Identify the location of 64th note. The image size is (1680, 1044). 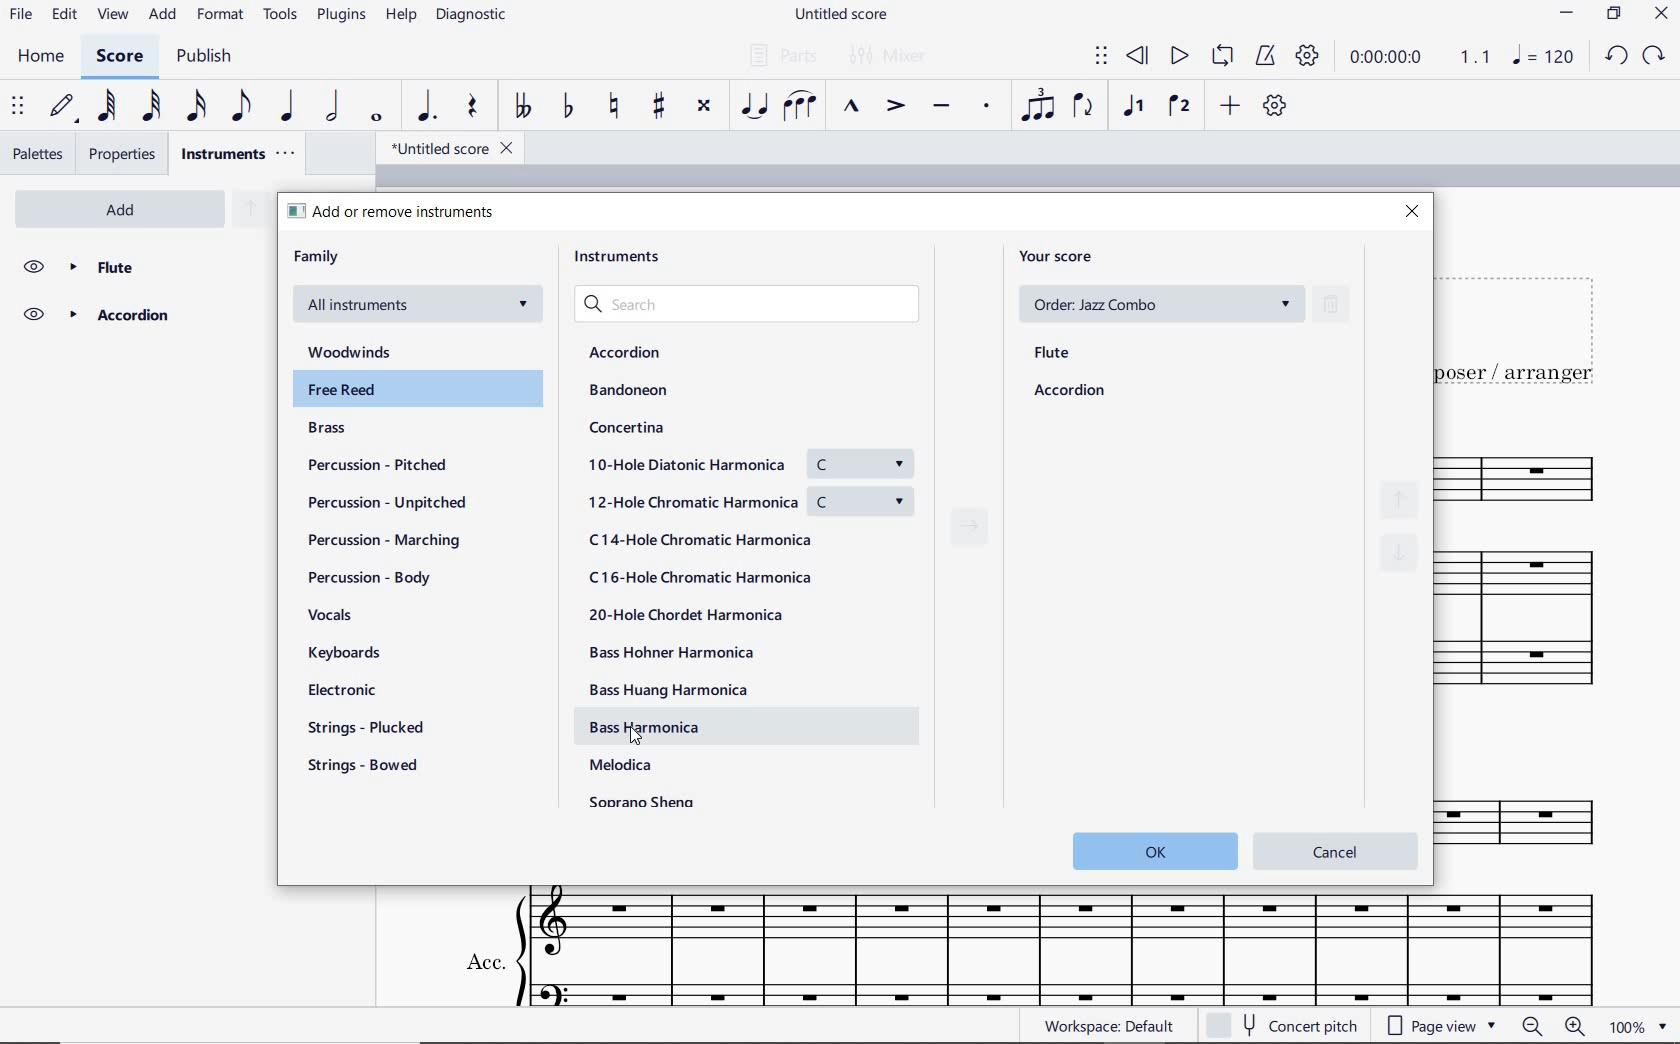
(107, 106).